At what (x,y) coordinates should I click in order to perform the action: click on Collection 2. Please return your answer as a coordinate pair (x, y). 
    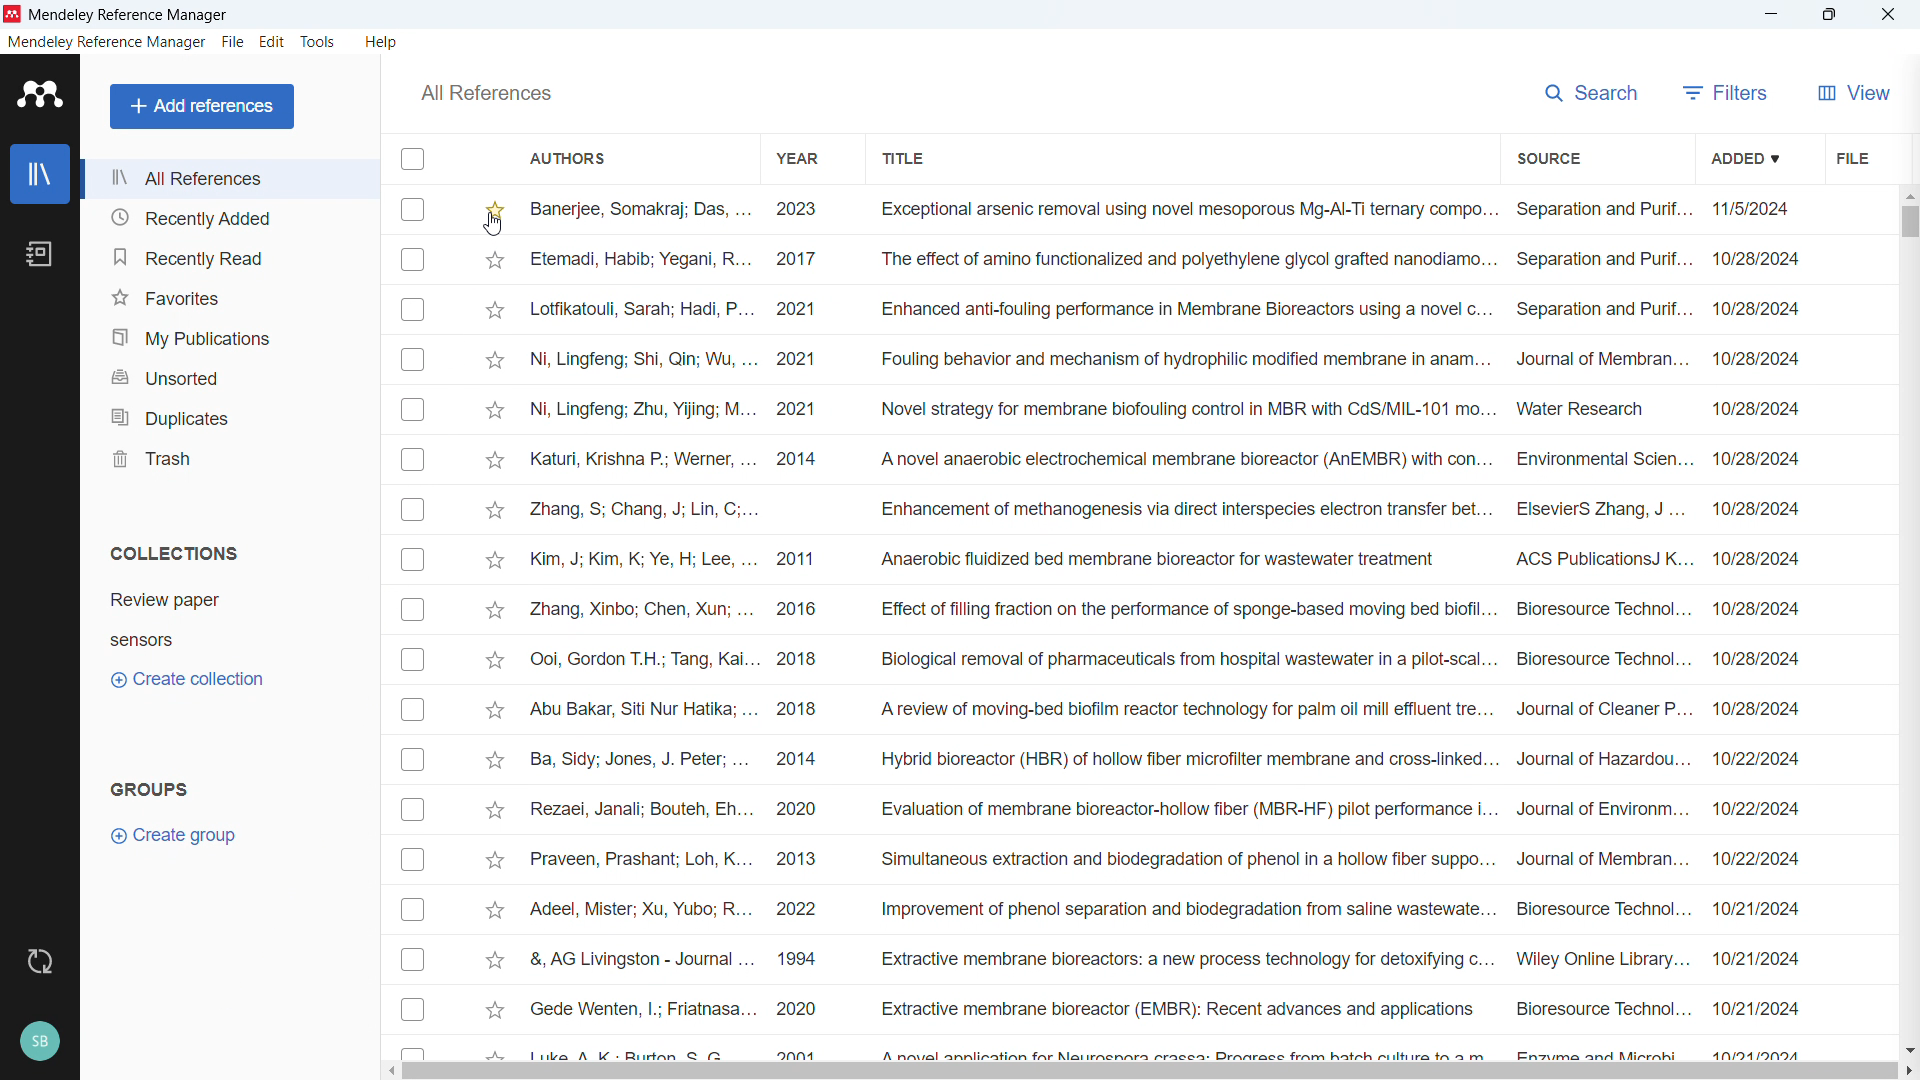
    Looking at the image, I should click on (141, 642).